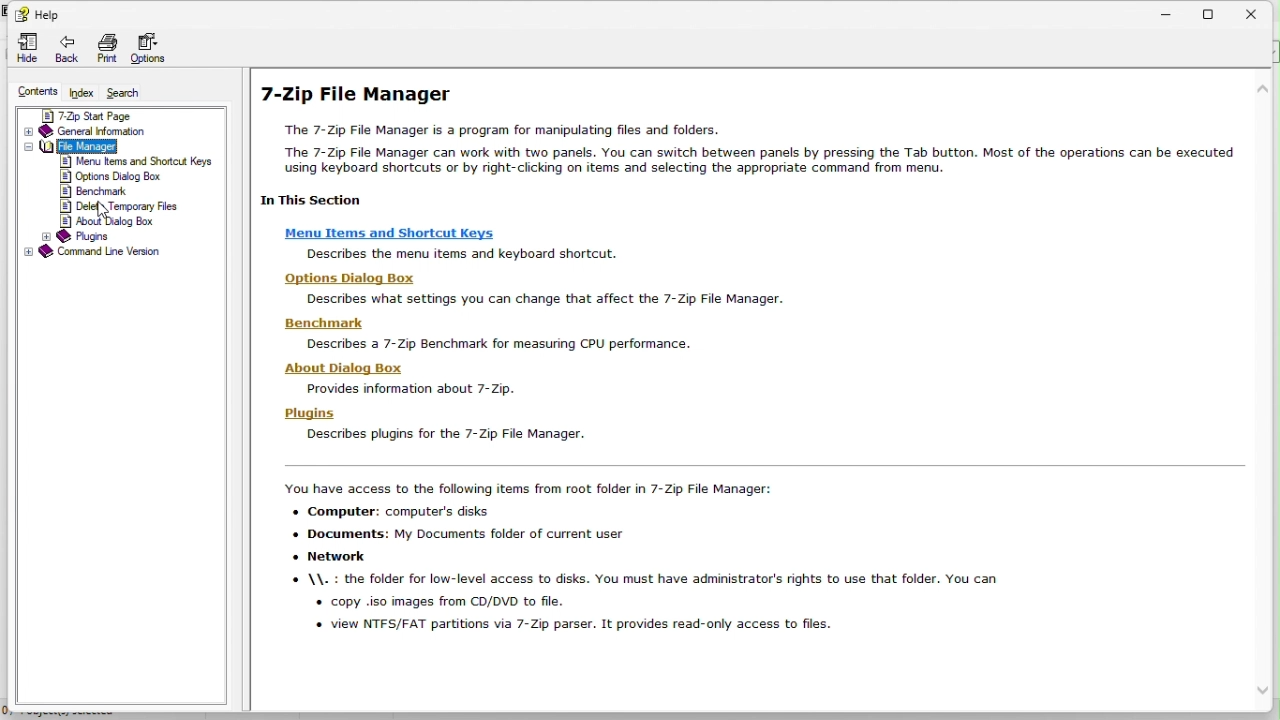  Describe the element at coordinates (83, 94) in the screenshot. I see `index` at that location.